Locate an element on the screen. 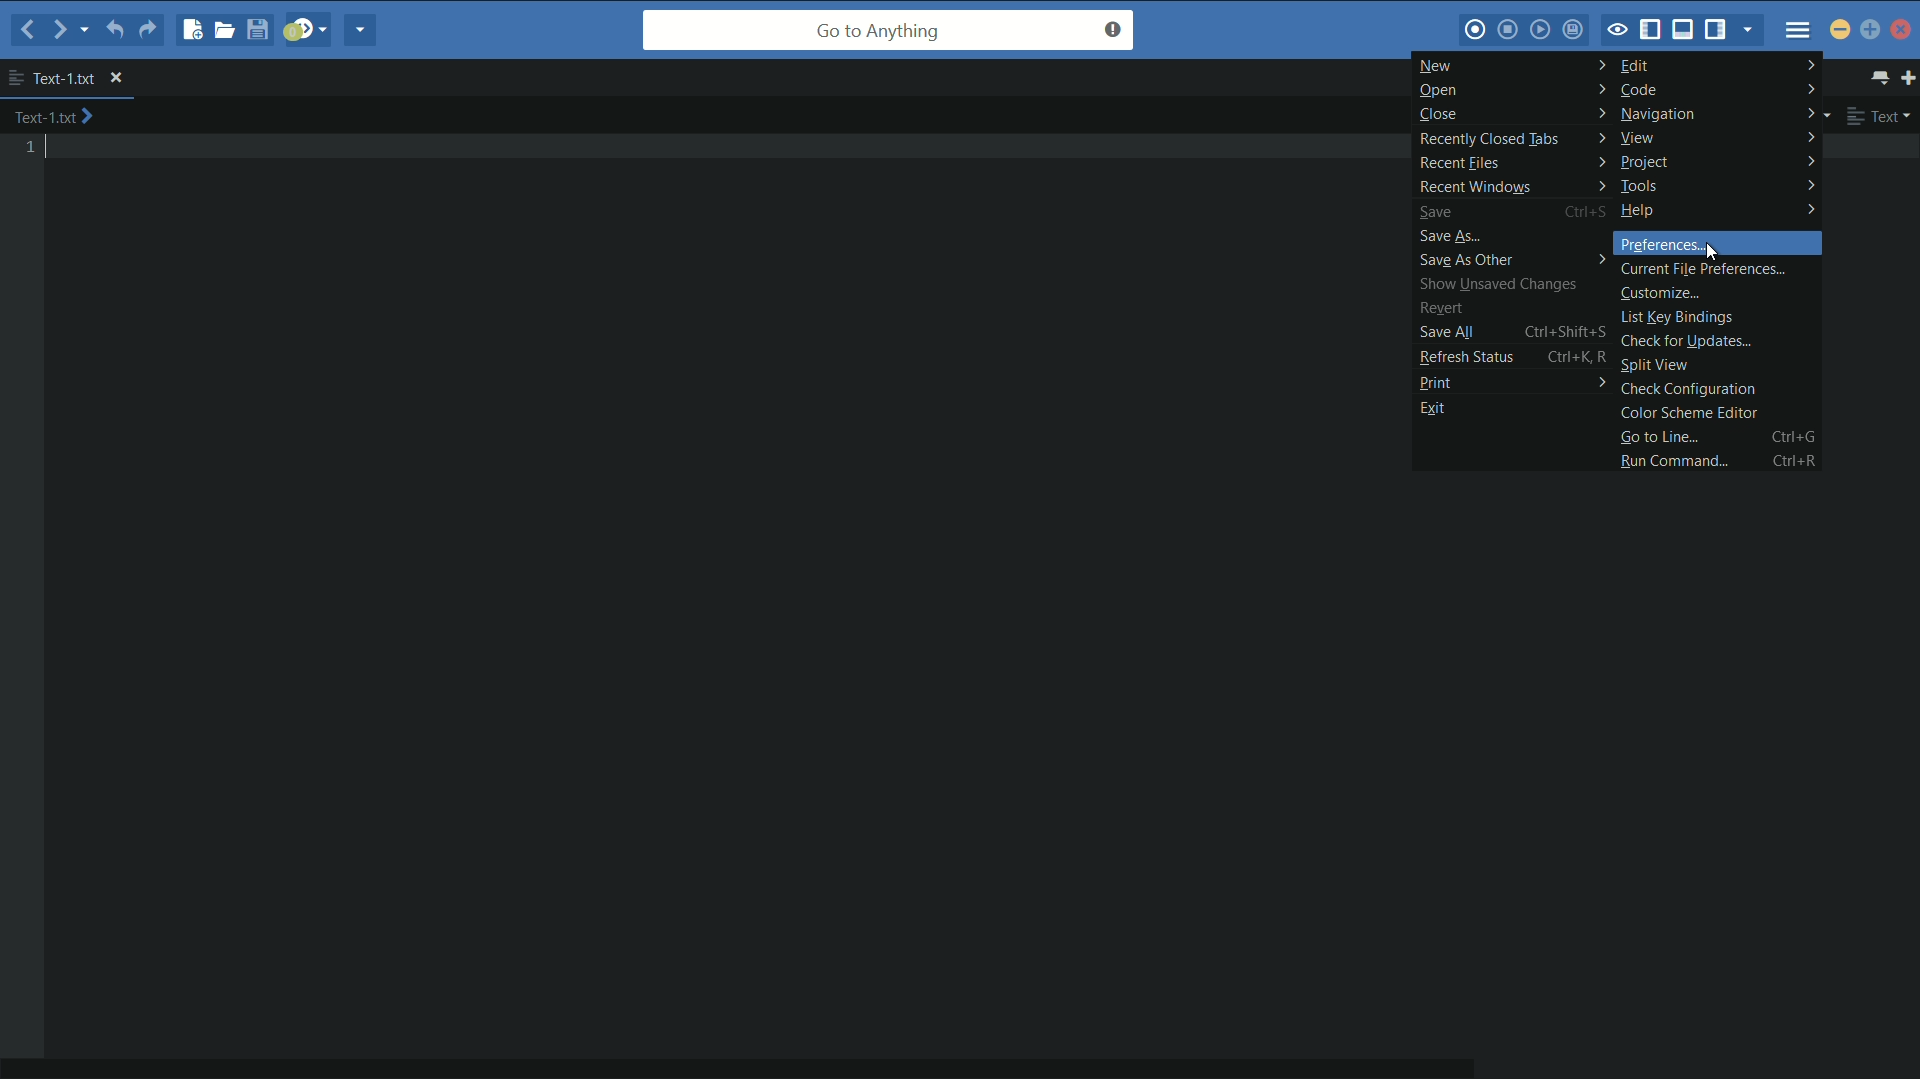  save all is located at coordinates (1445, 332).